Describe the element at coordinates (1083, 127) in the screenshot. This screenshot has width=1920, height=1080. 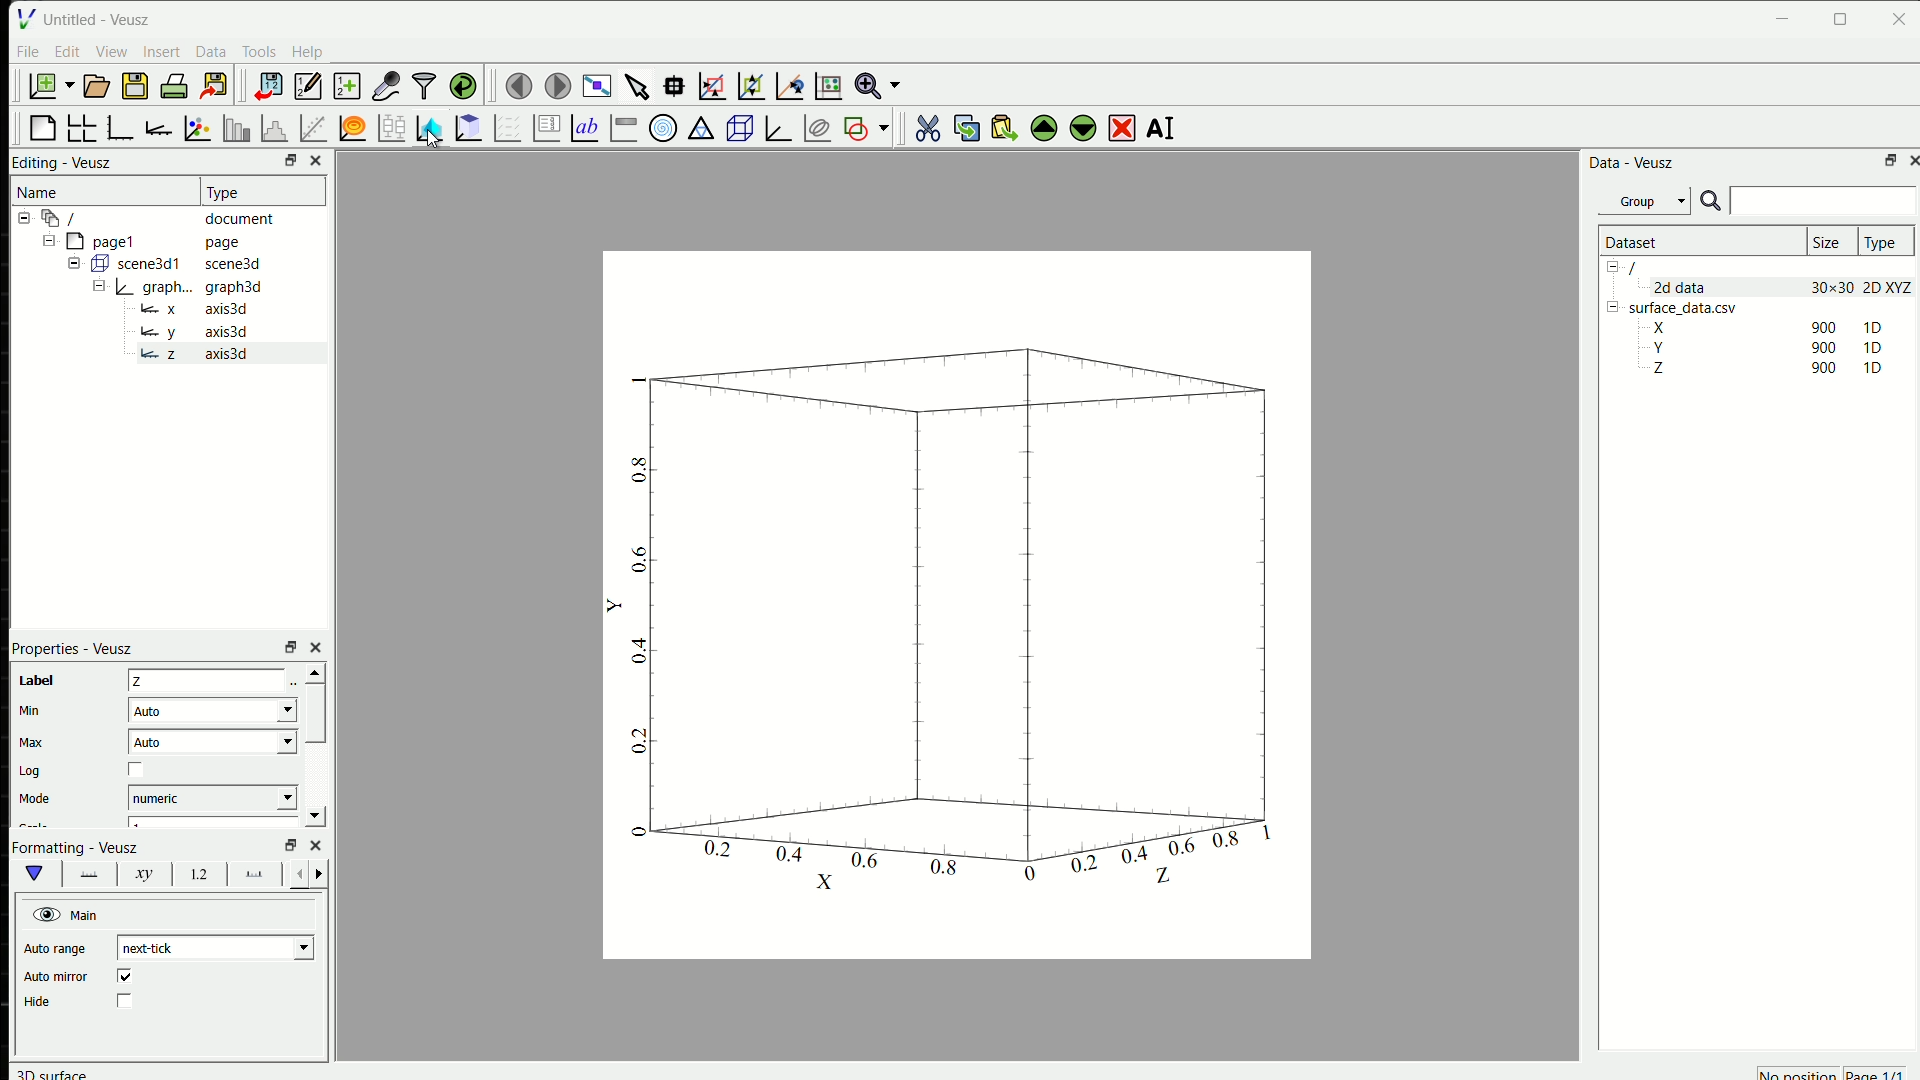
I see `move the selected widget down` at that location.